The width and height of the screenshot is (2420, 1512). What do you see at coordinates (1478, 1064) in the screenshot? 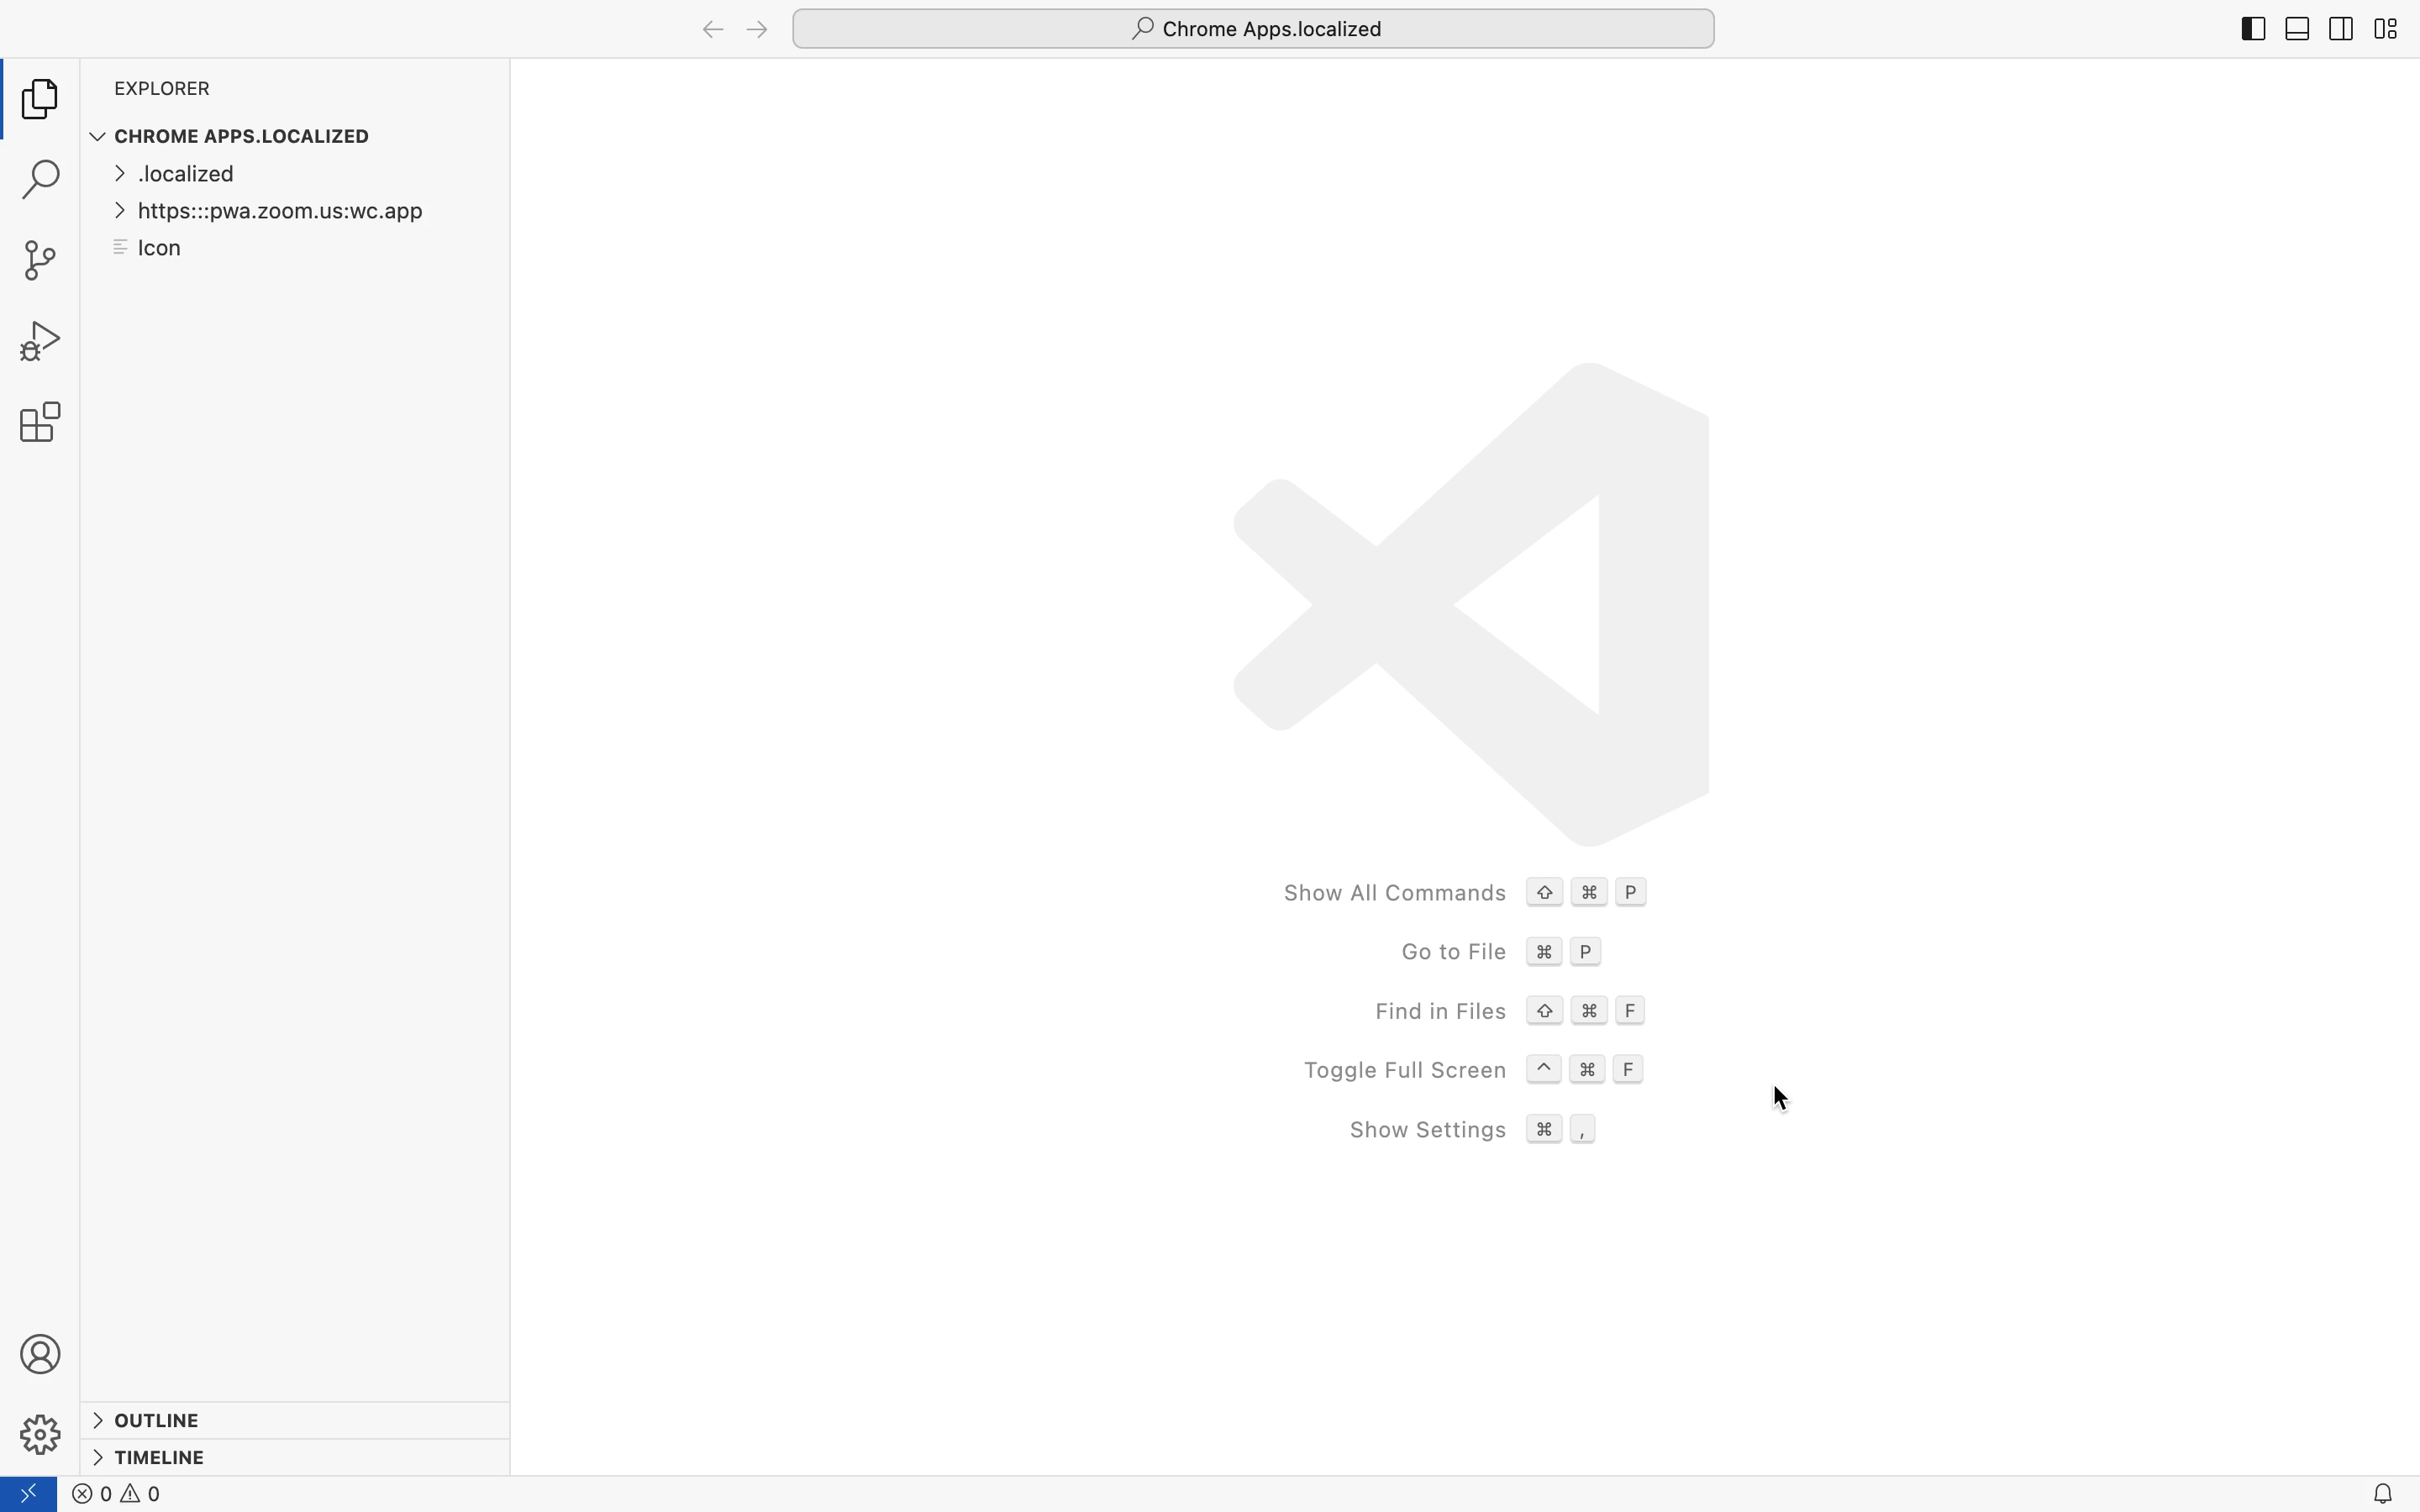
I see `toggle full screen` at bounding box center [1478, 1064].